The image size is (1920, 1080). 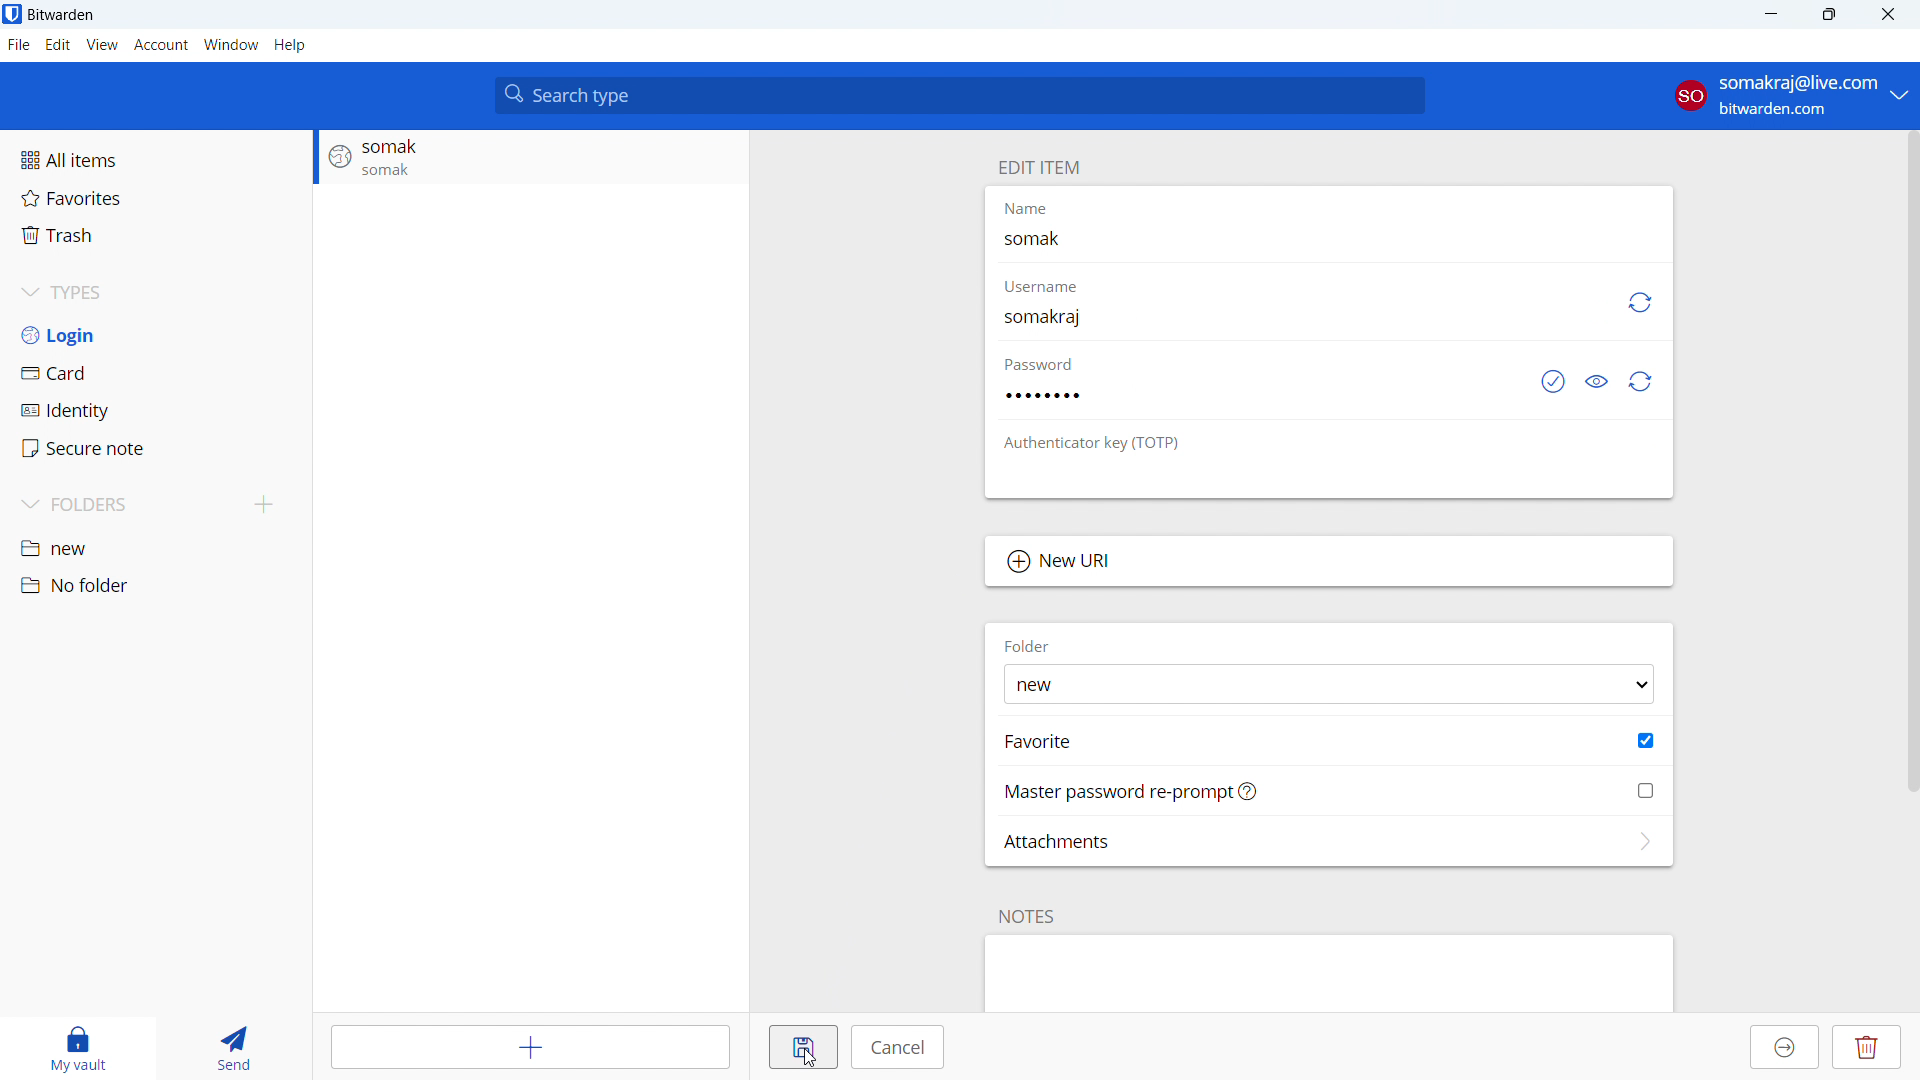 I want to click on file, so click(x=19, y=45).